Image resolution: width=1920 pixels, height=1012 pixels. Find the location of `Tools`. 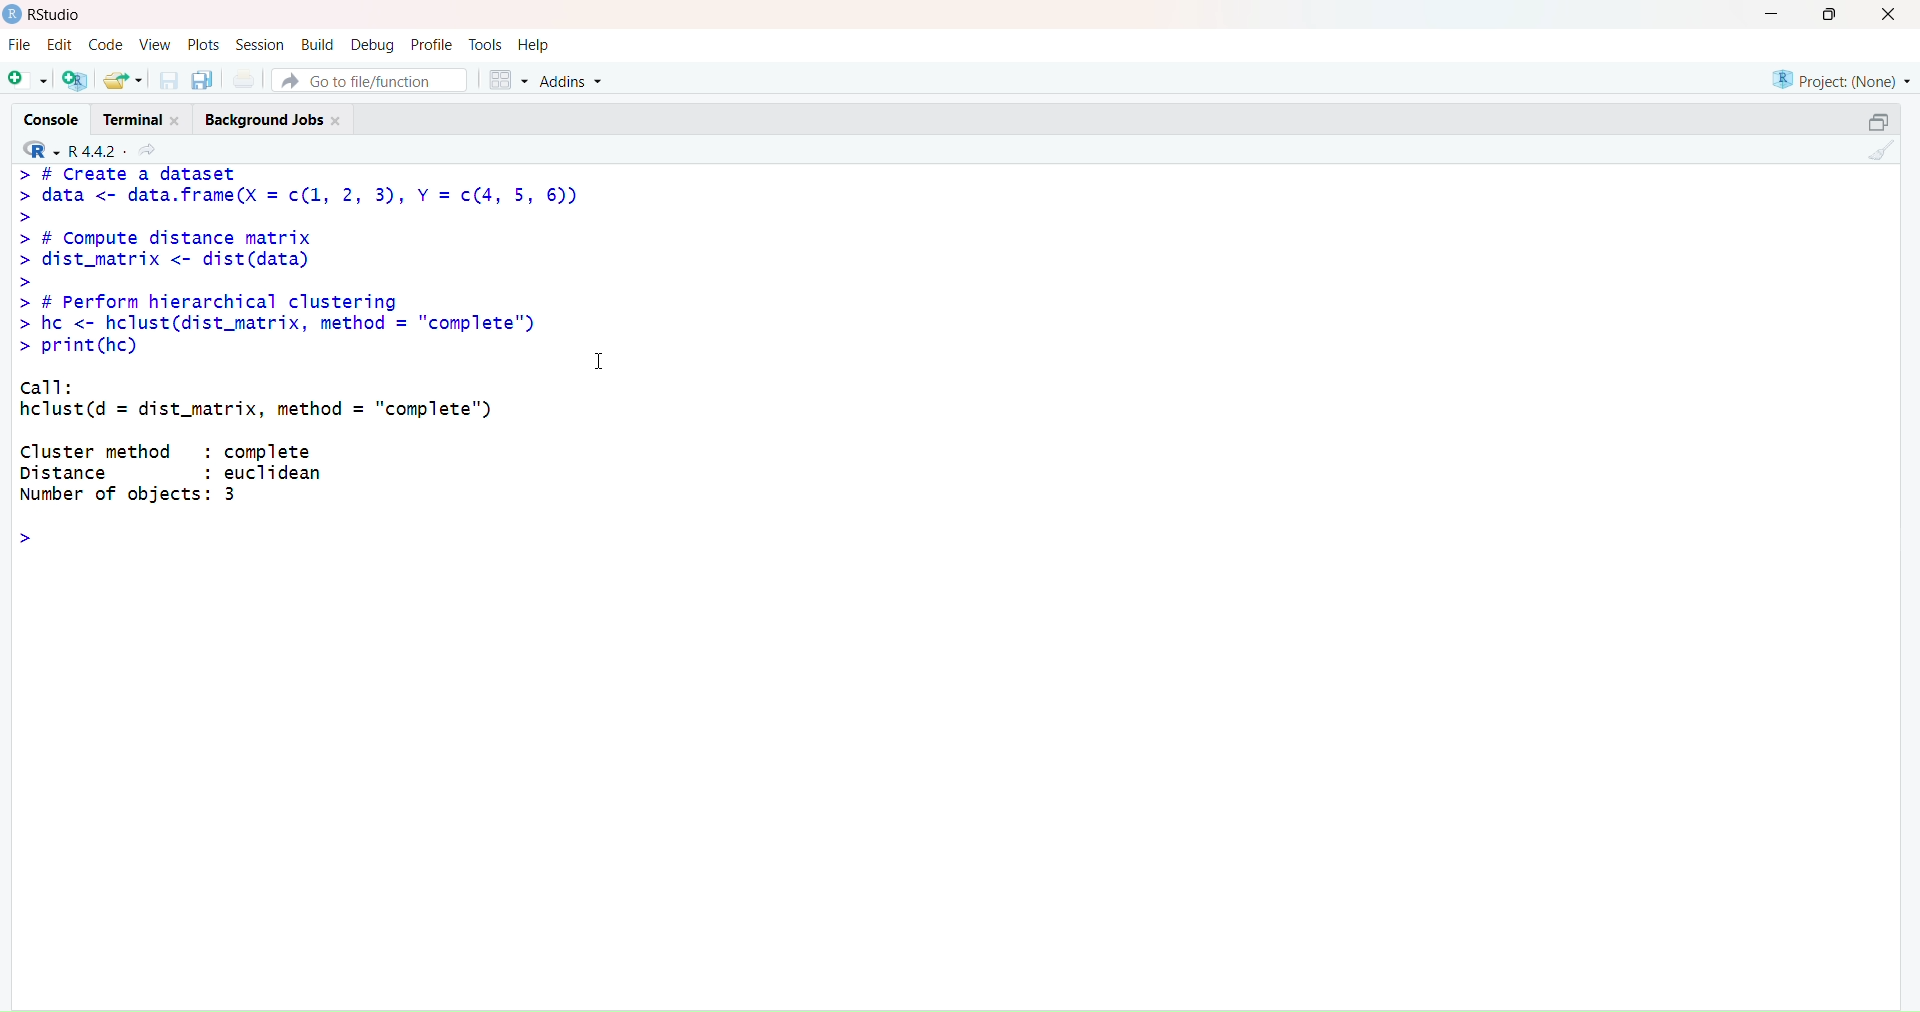

Tools is located at coordinates (483, 46).